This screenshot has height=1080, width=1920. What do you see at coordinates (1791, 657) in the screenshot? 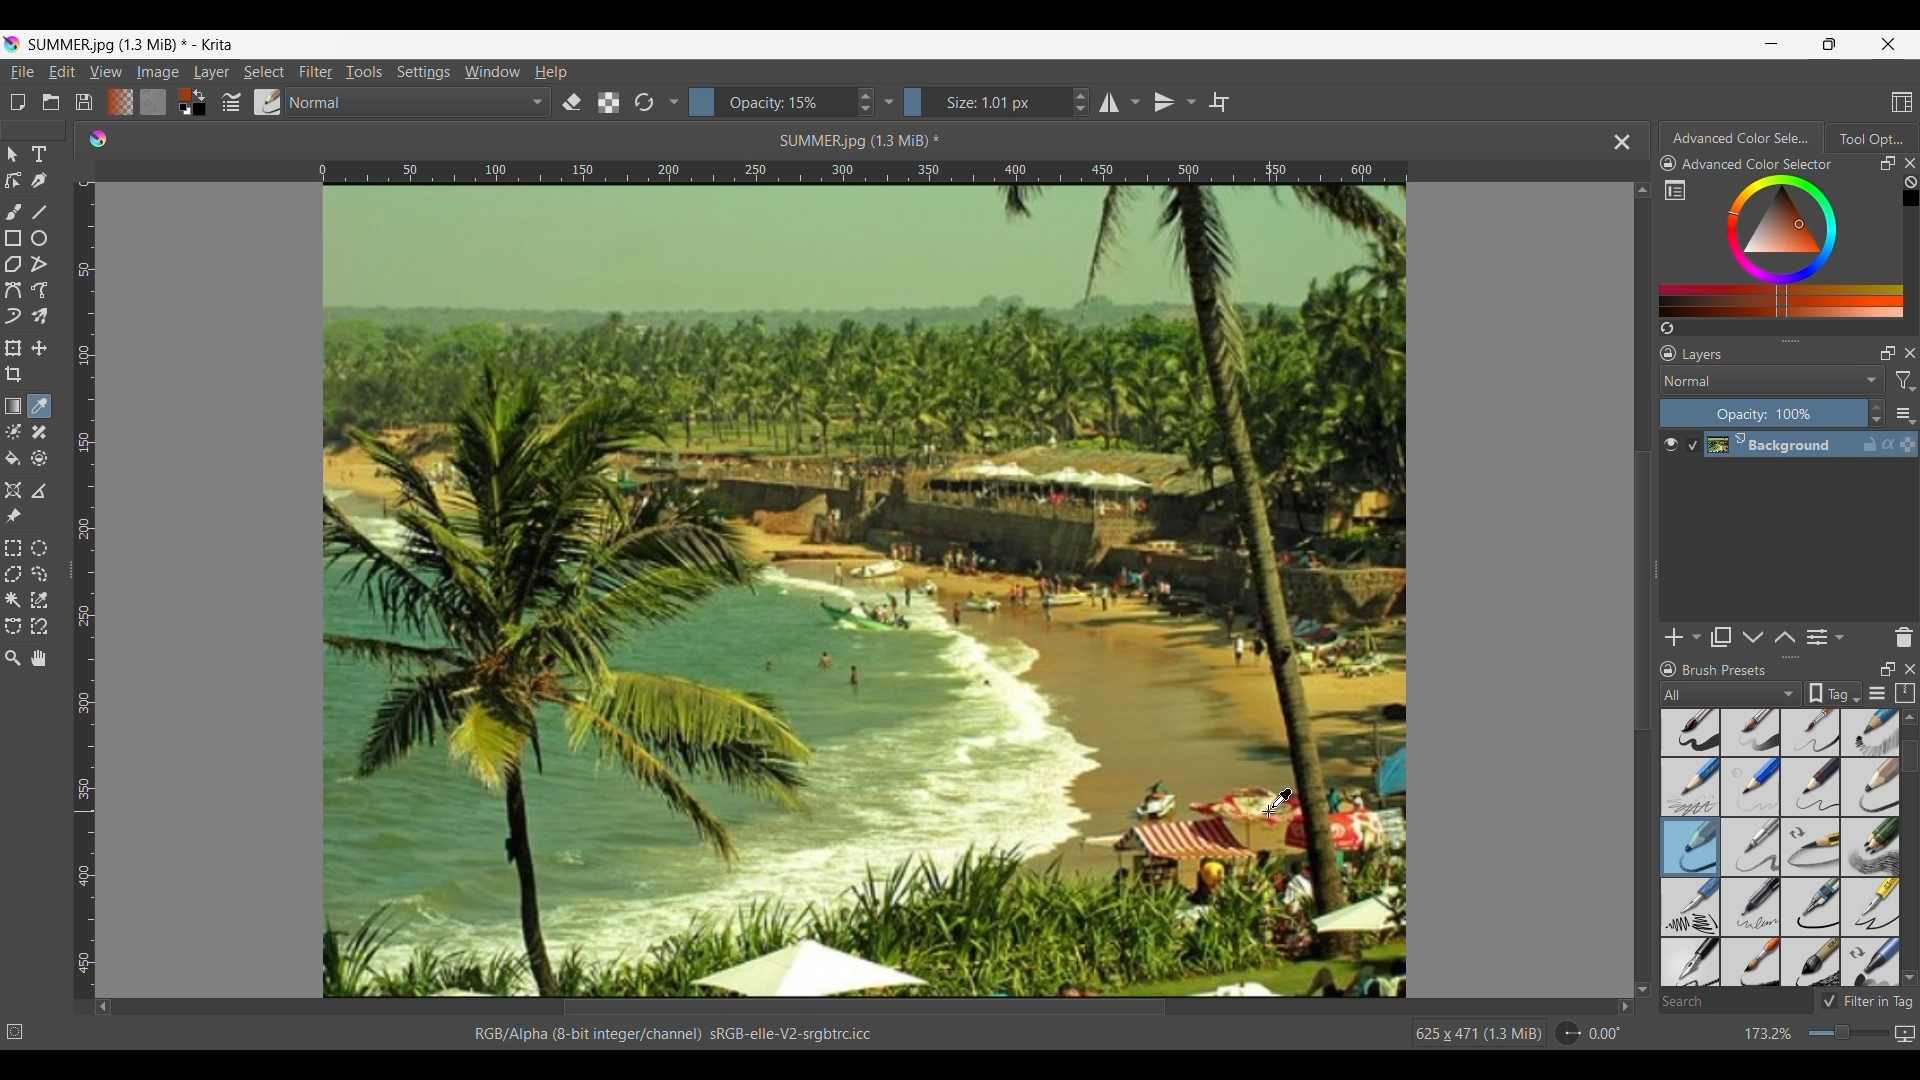
I see `Change height of panels attached to this line` at bounding box center [1791, 657].